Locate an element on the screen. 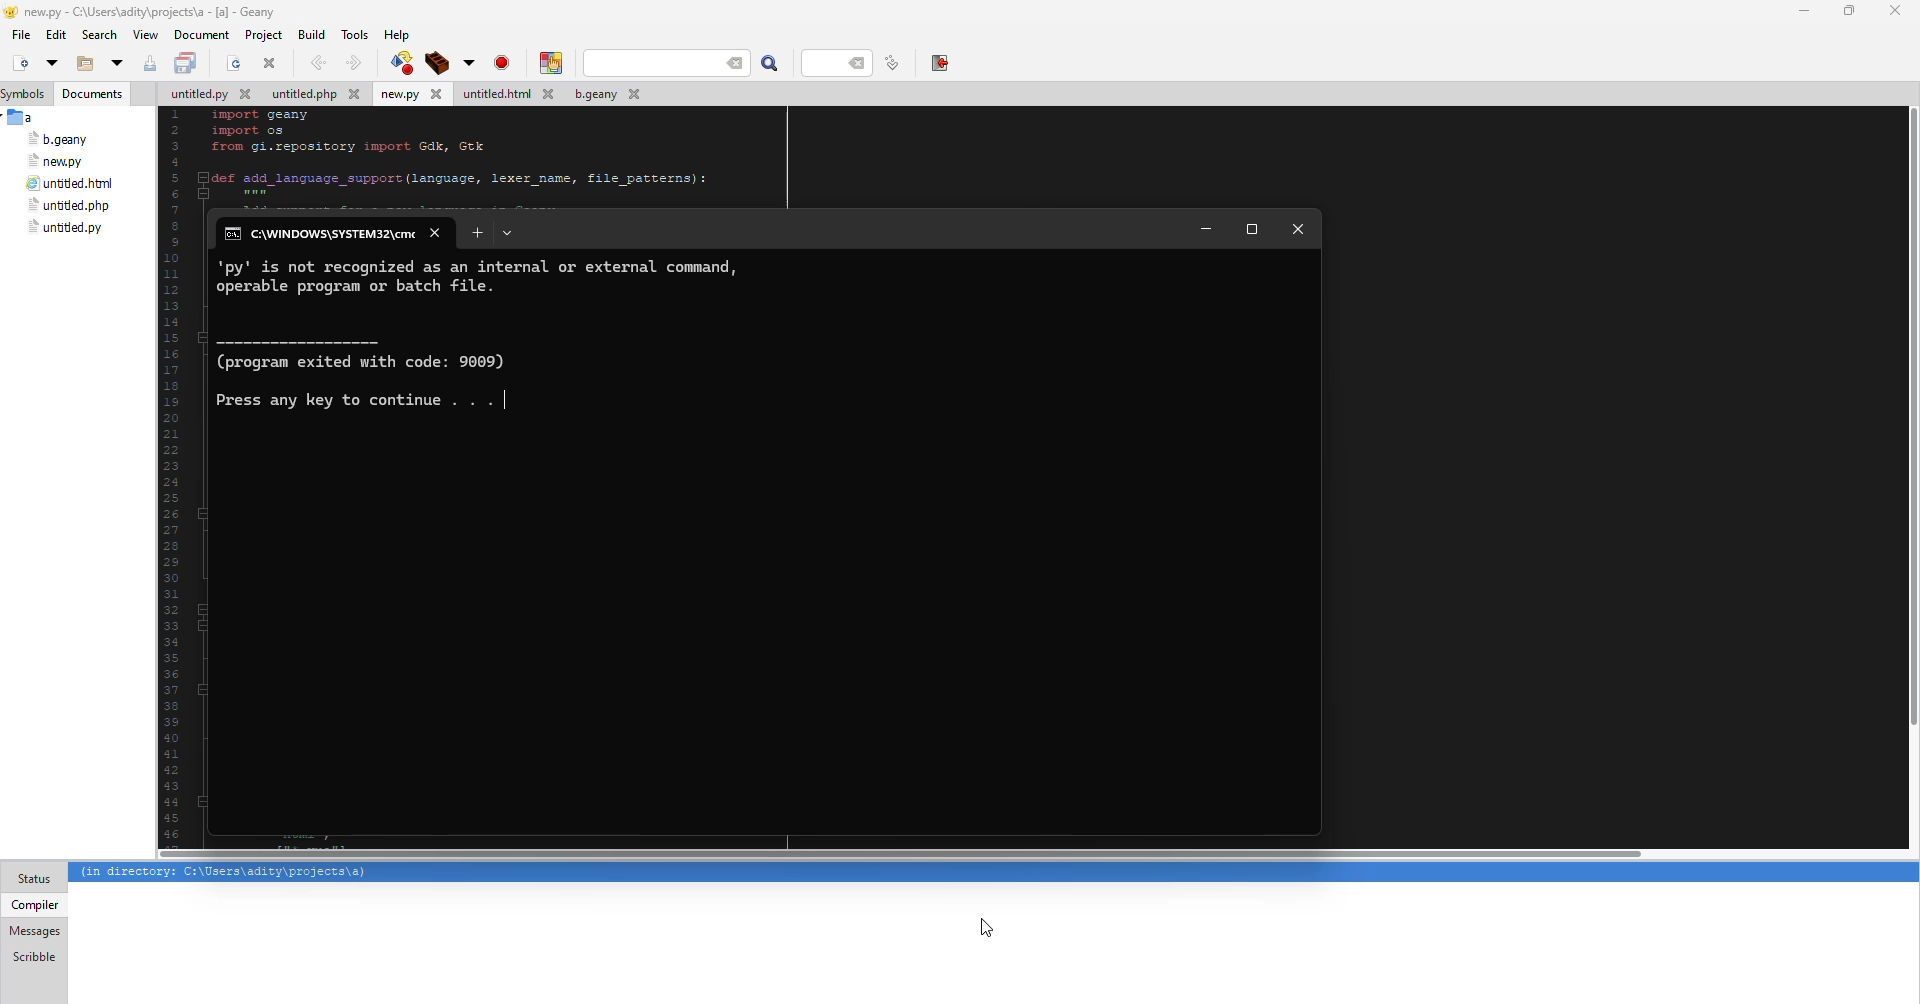 This screenshot has width=1920, height=1004. open is located at coordinates (84, 65).